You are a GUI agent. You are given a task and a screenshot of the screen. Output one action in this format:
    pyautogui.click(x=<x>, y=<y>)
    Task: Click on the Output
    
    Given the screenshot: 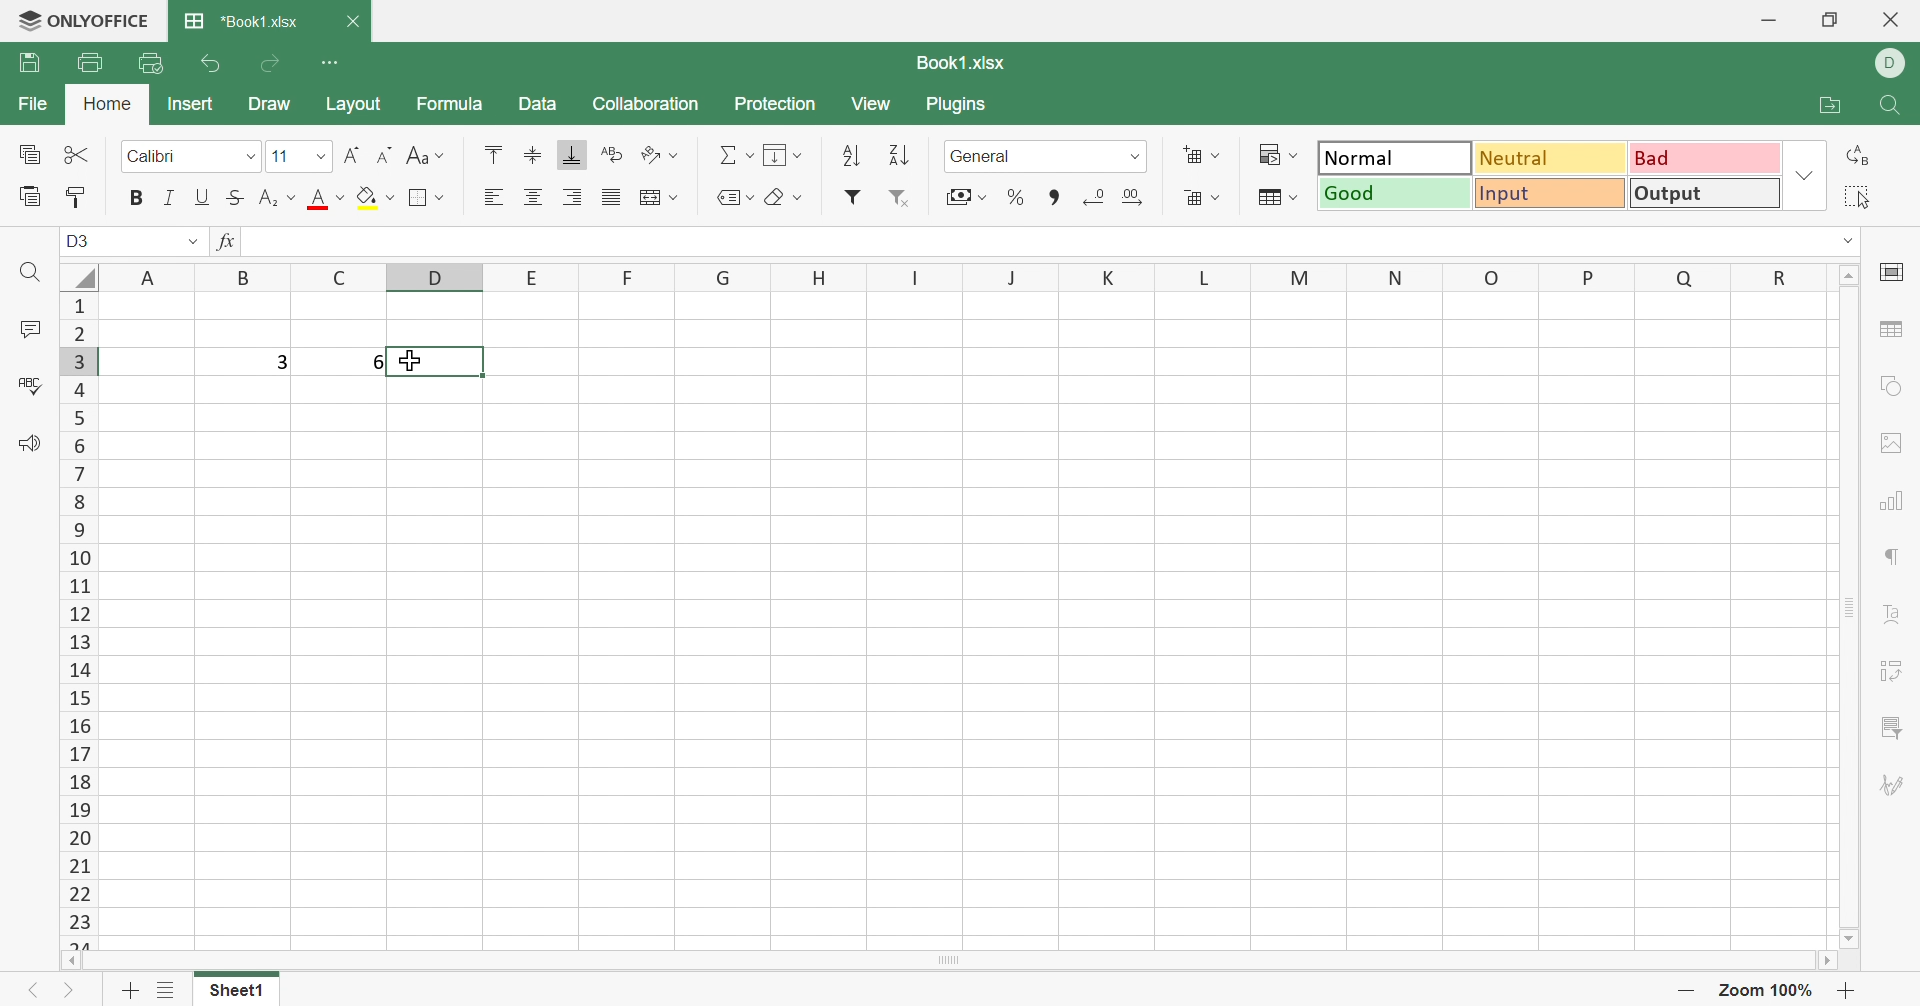 What is the action you would take?
    pyautogui.click(x=1705, y=195)
    